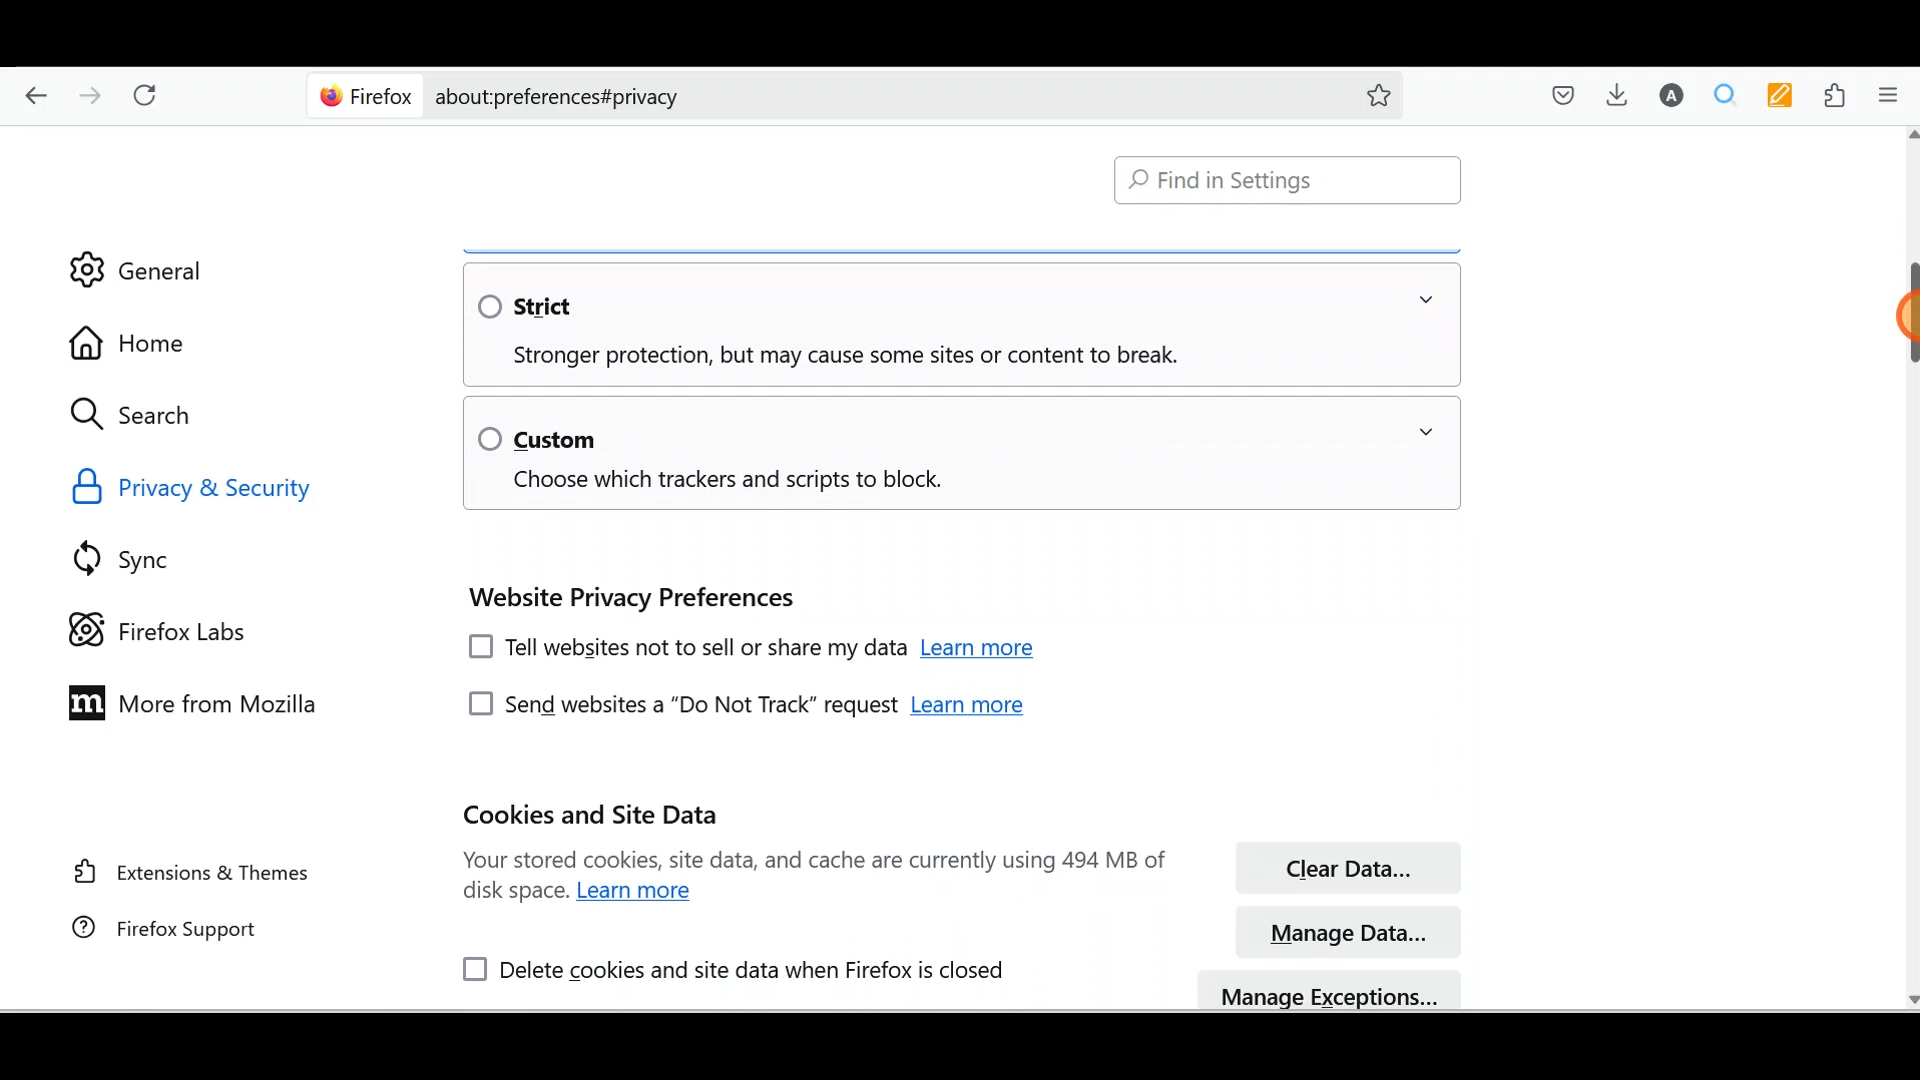  I want to click on expand, so click(1426, 432).